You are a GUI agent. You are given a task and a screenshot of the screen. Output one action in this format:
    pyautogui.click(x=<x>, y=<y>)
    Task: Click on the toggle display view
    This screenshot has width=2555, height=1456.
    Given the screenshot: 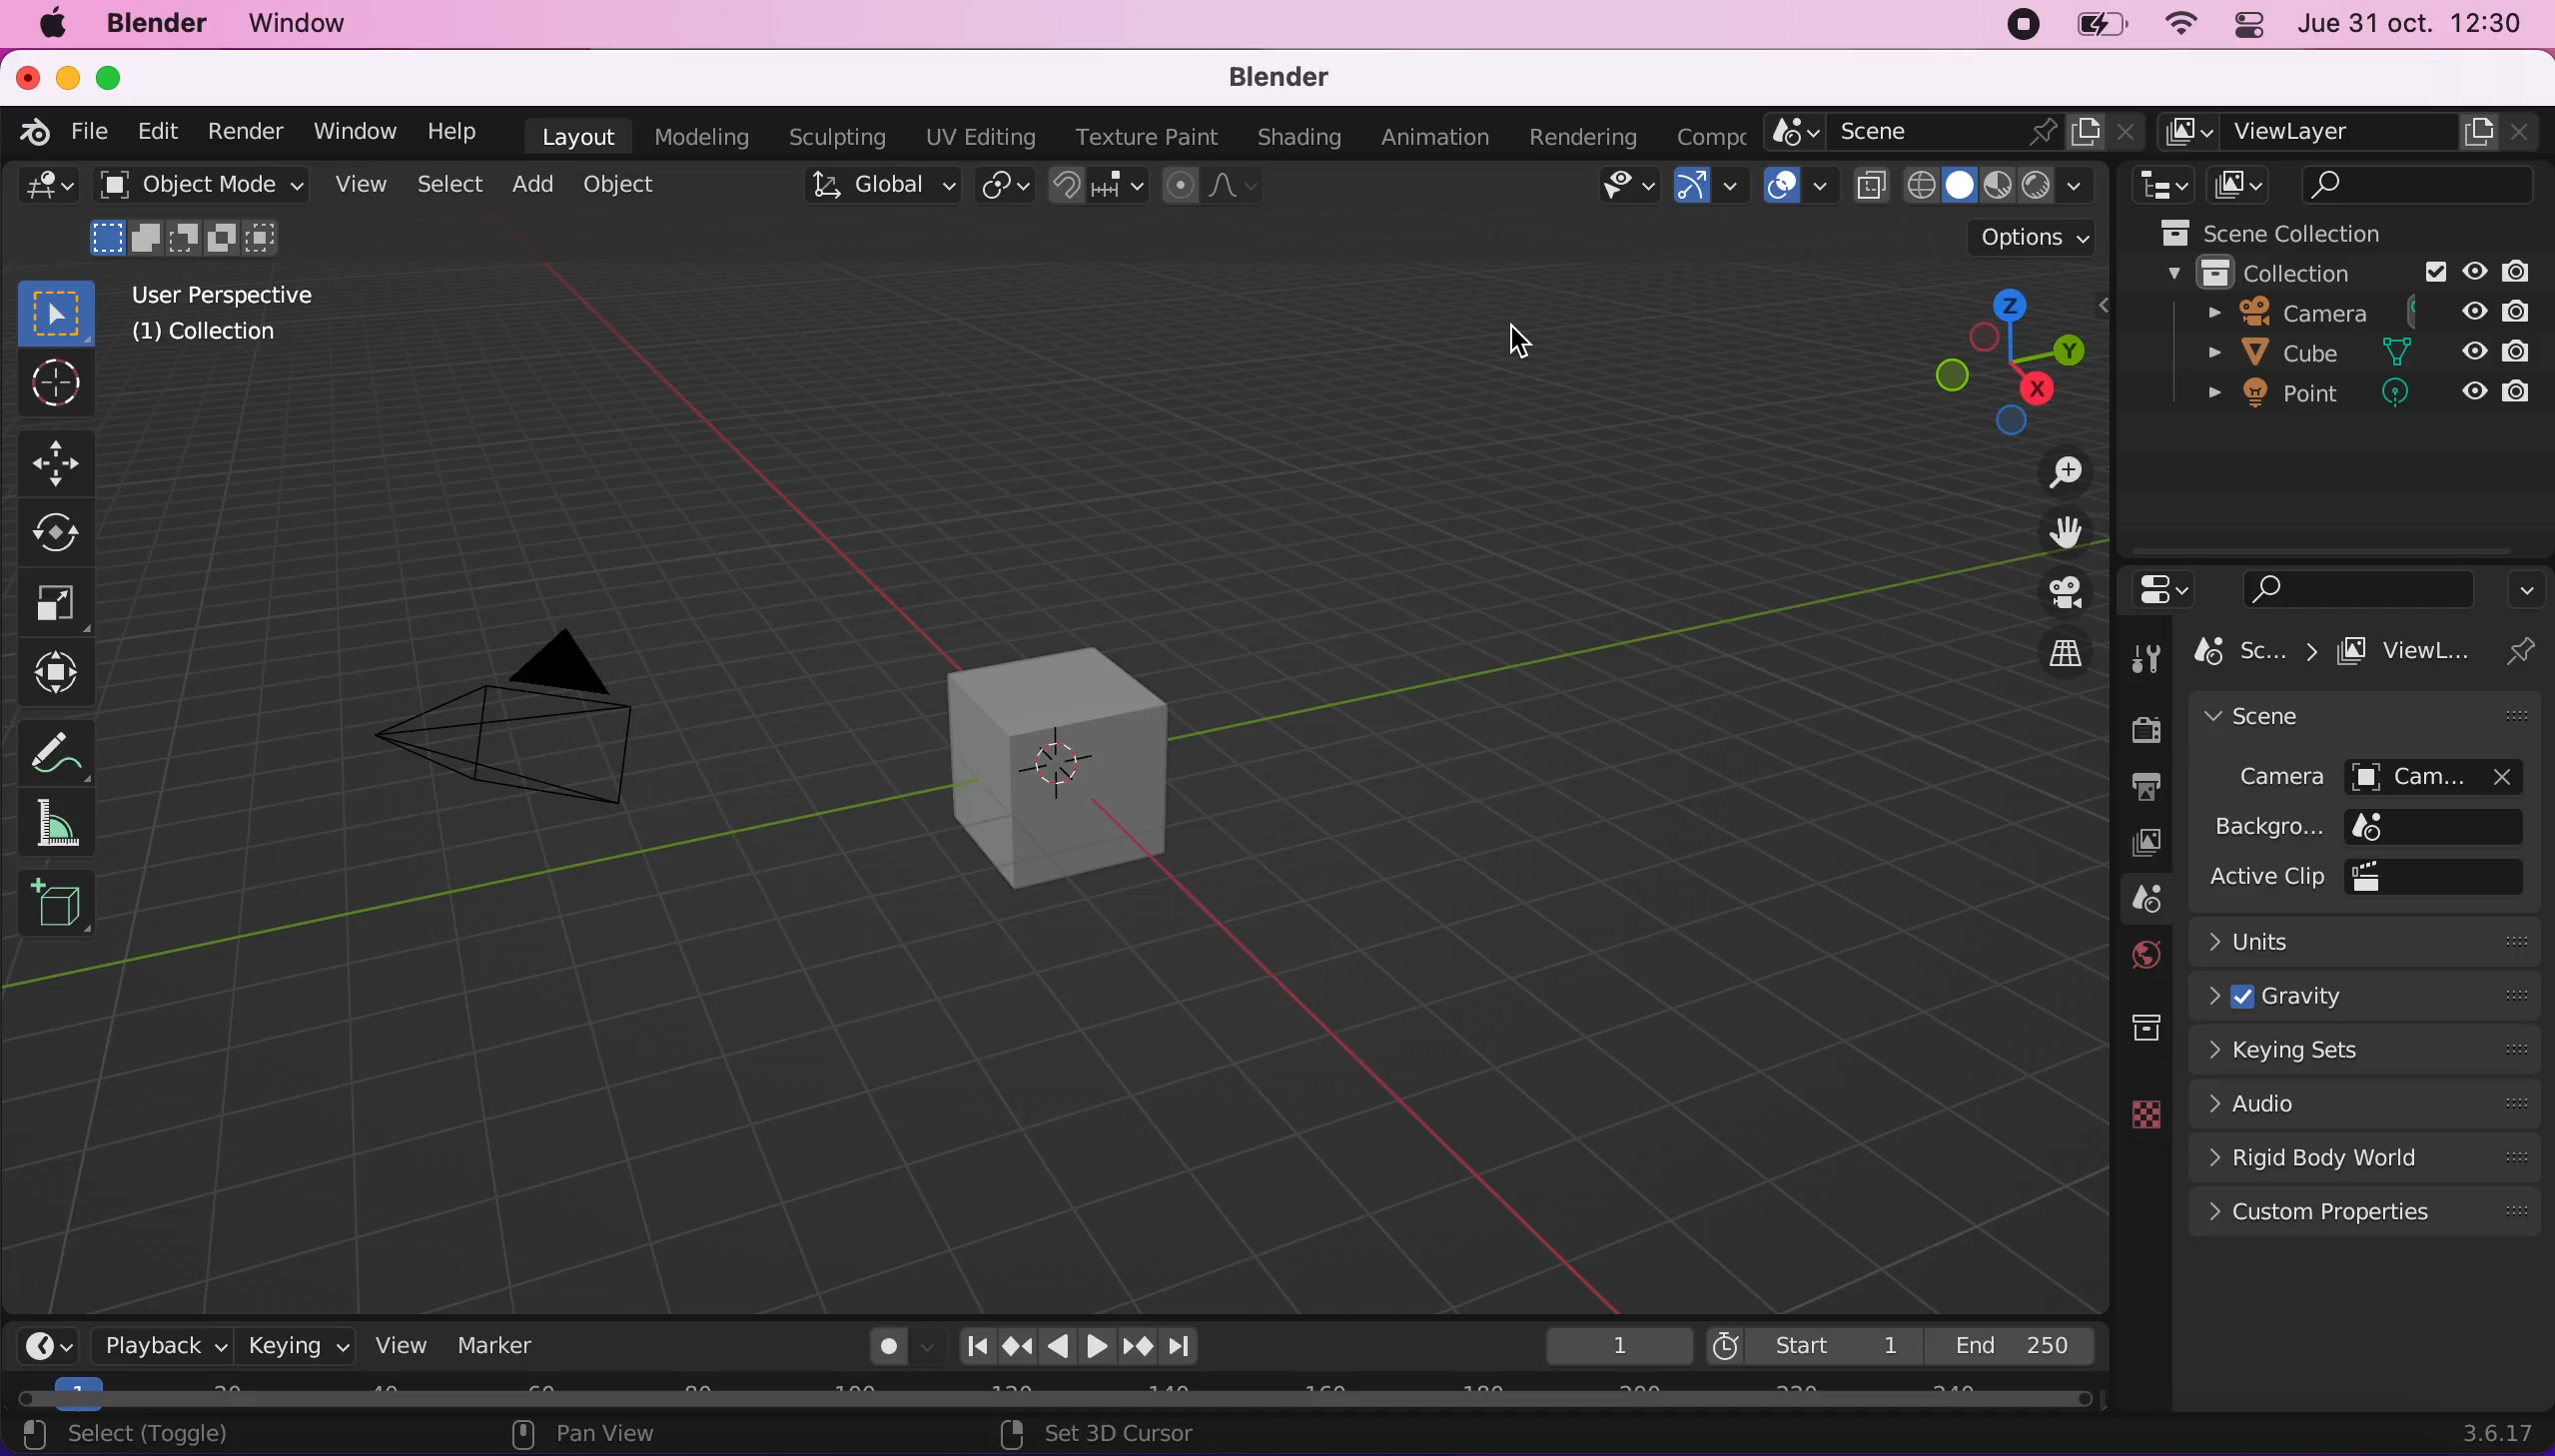 What is the action you would take?
    pyautogui.click(x=2049, y=591)
    